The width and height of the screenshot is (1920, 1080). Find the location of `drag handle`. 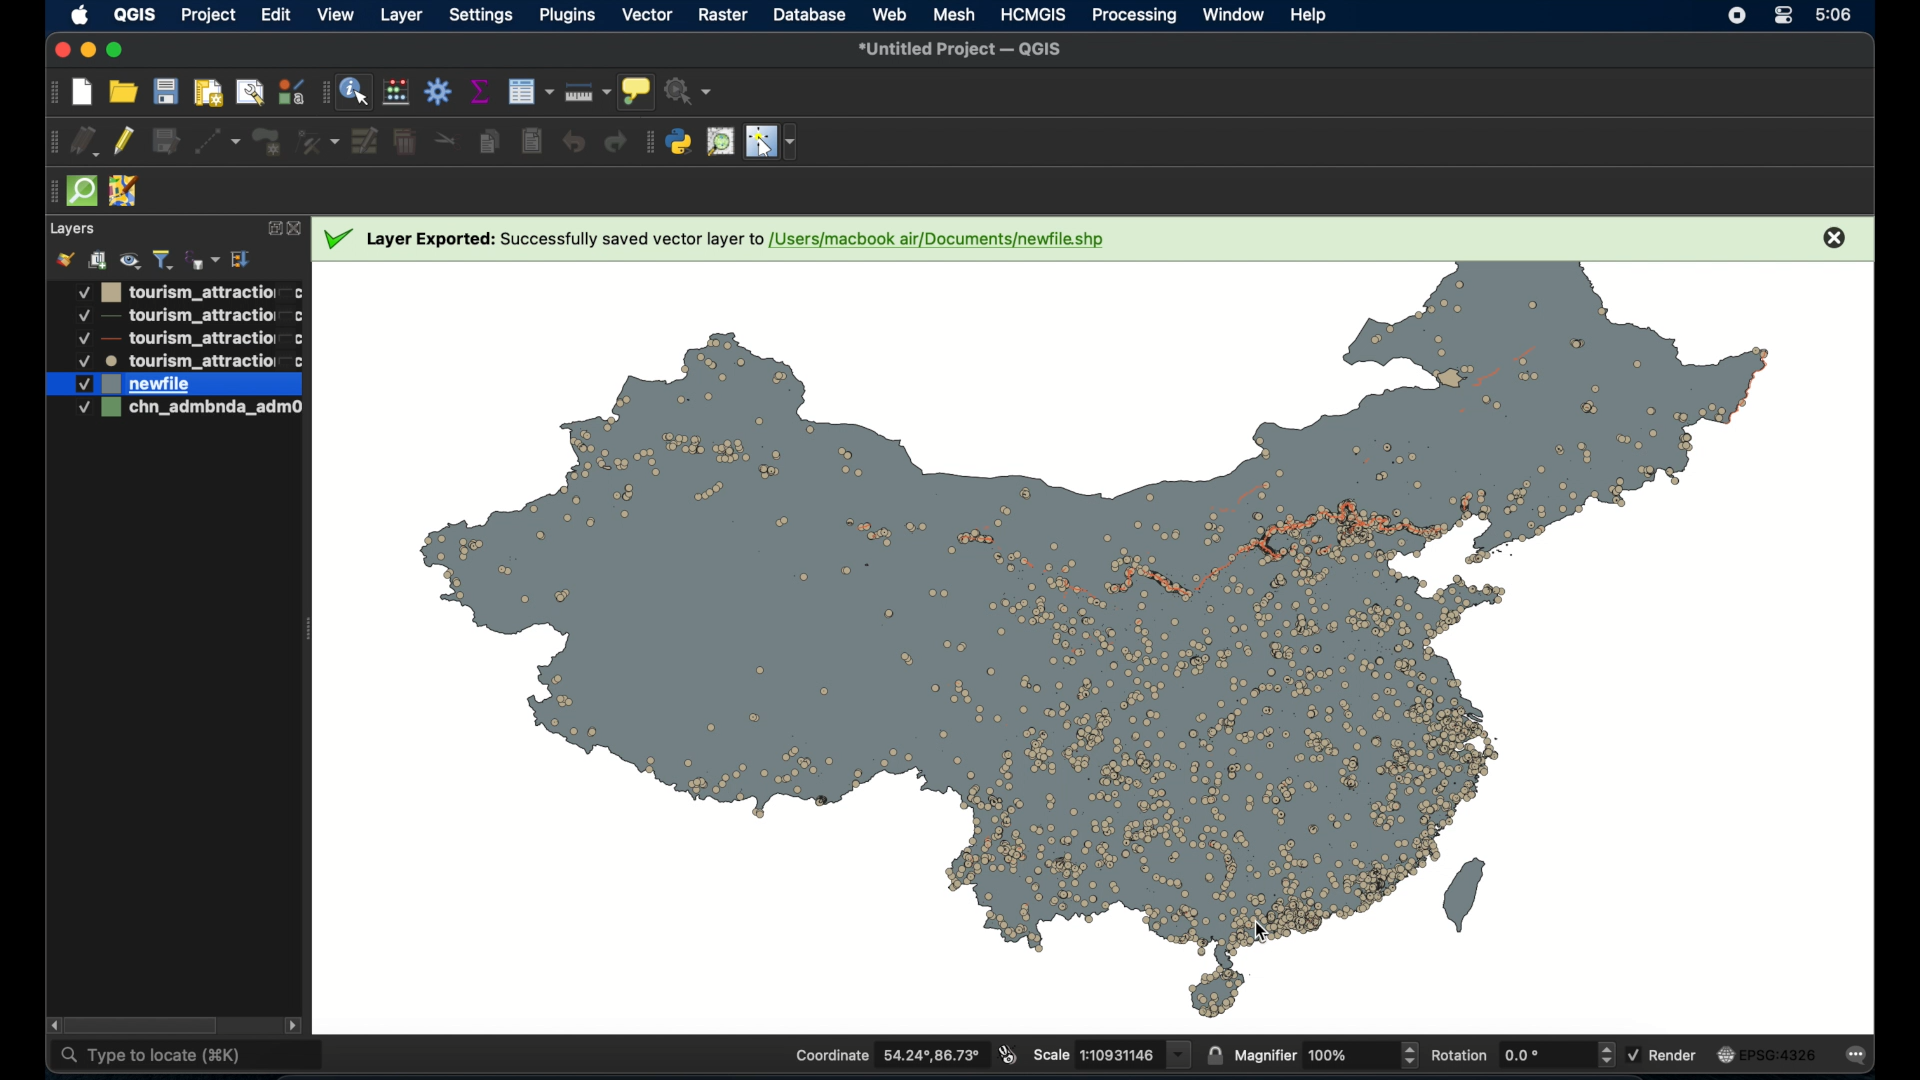

drag handle is located at coordinates (323, 92).